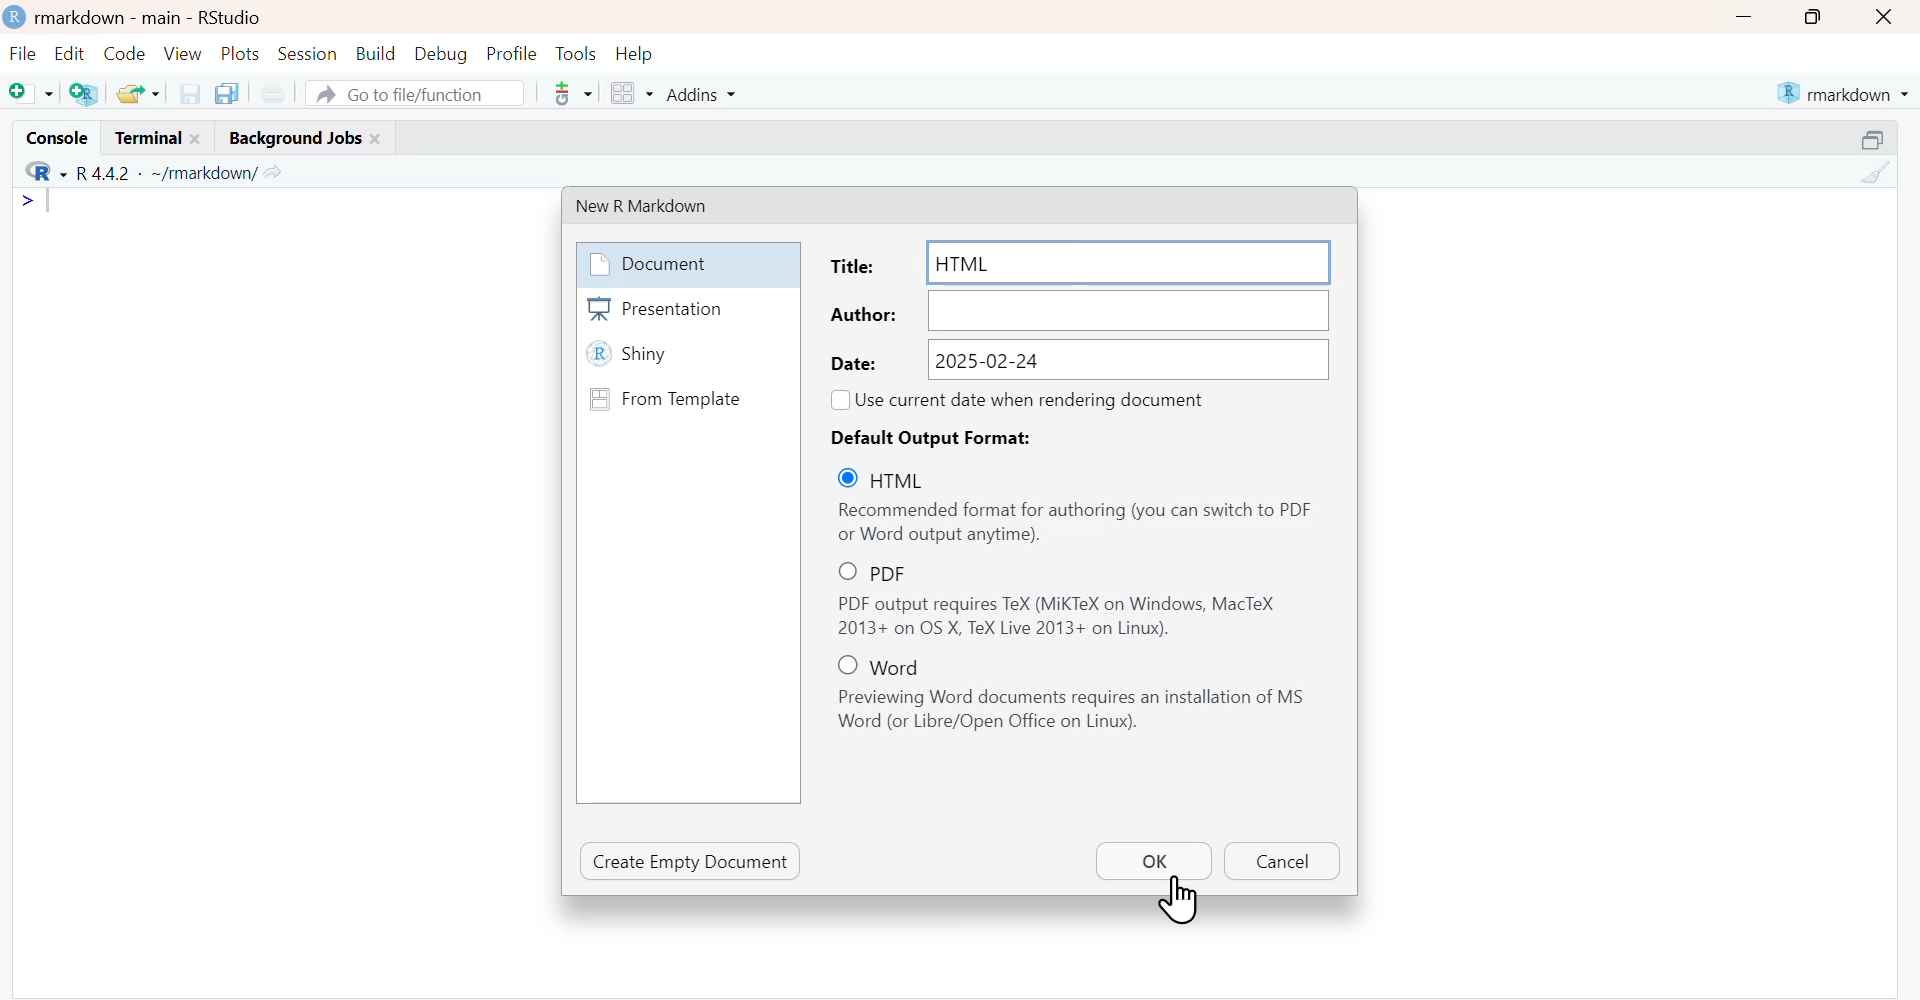 The height and width of the screenshot is (1000, 1920). What do you see at coordinates (889, 665) in the screenshot?
I see `word` at bounding box center [889, 665].